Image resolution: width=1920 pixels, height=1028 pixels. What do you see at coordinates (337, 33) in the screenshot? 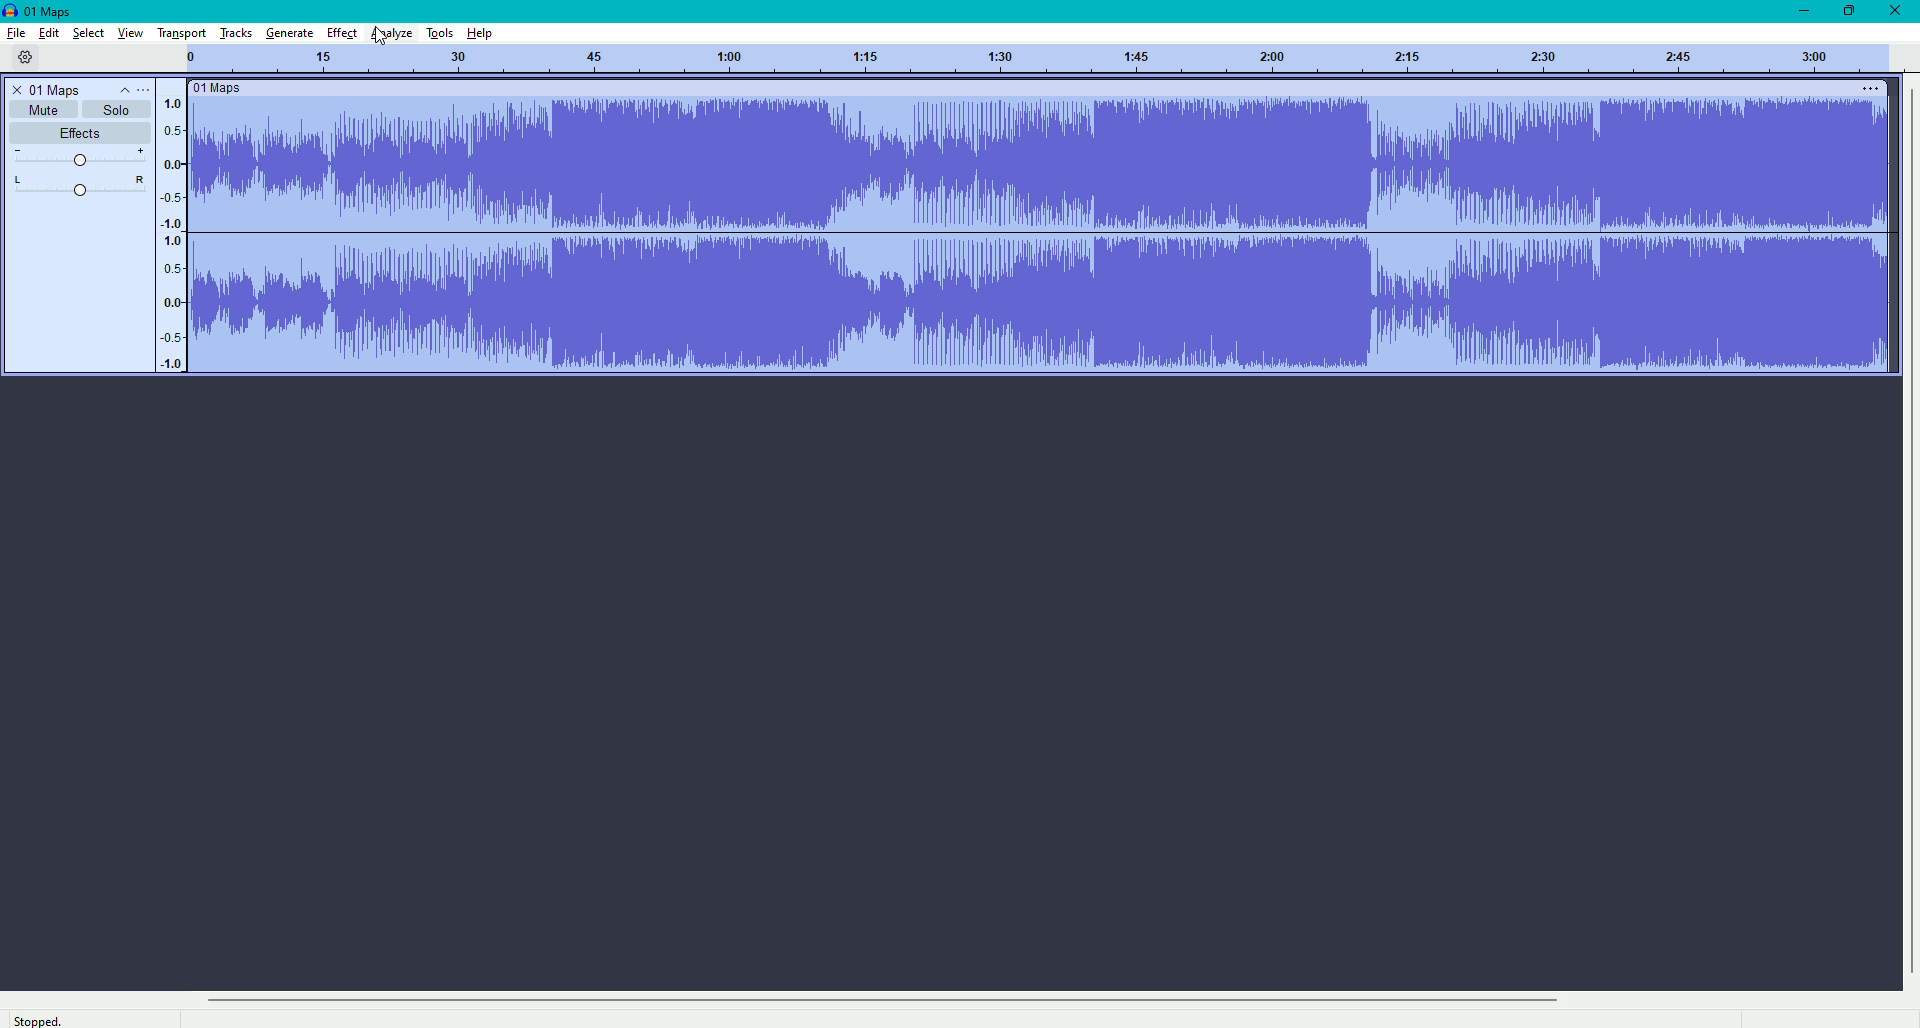
I see `Effect` at bounding box center [337, 33].